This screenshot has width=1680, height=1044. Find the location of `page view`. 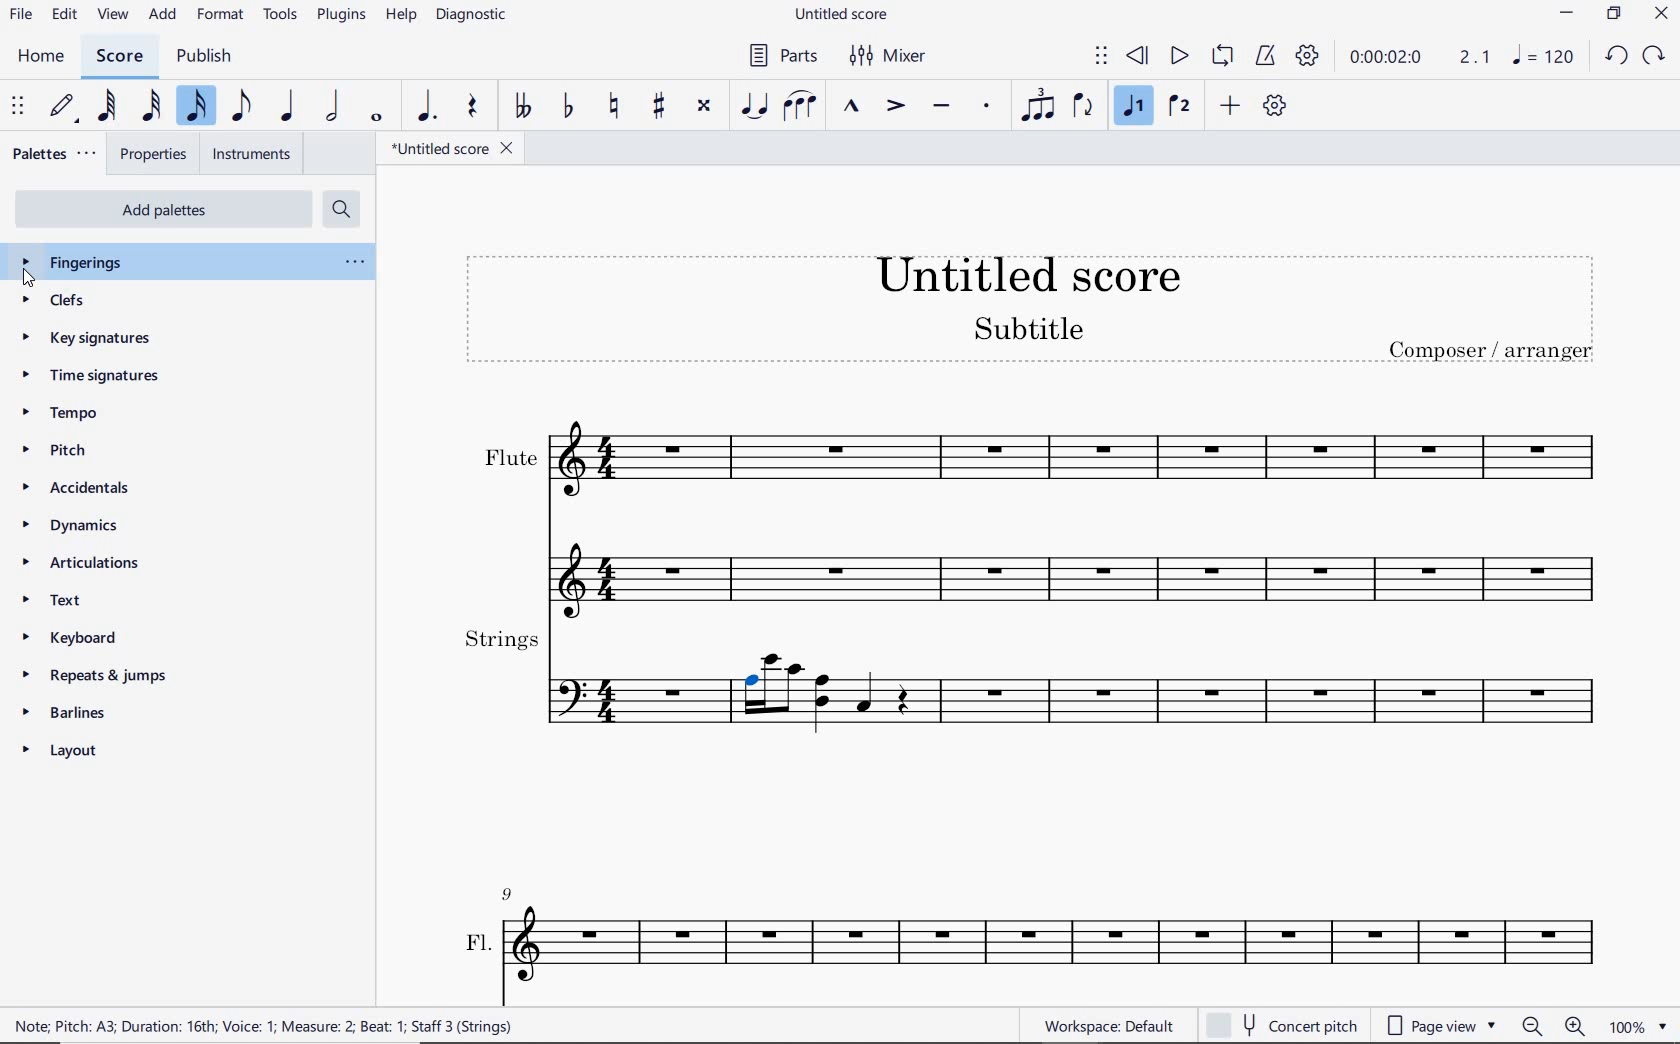

page view is located at coordinates (1441, 1024).